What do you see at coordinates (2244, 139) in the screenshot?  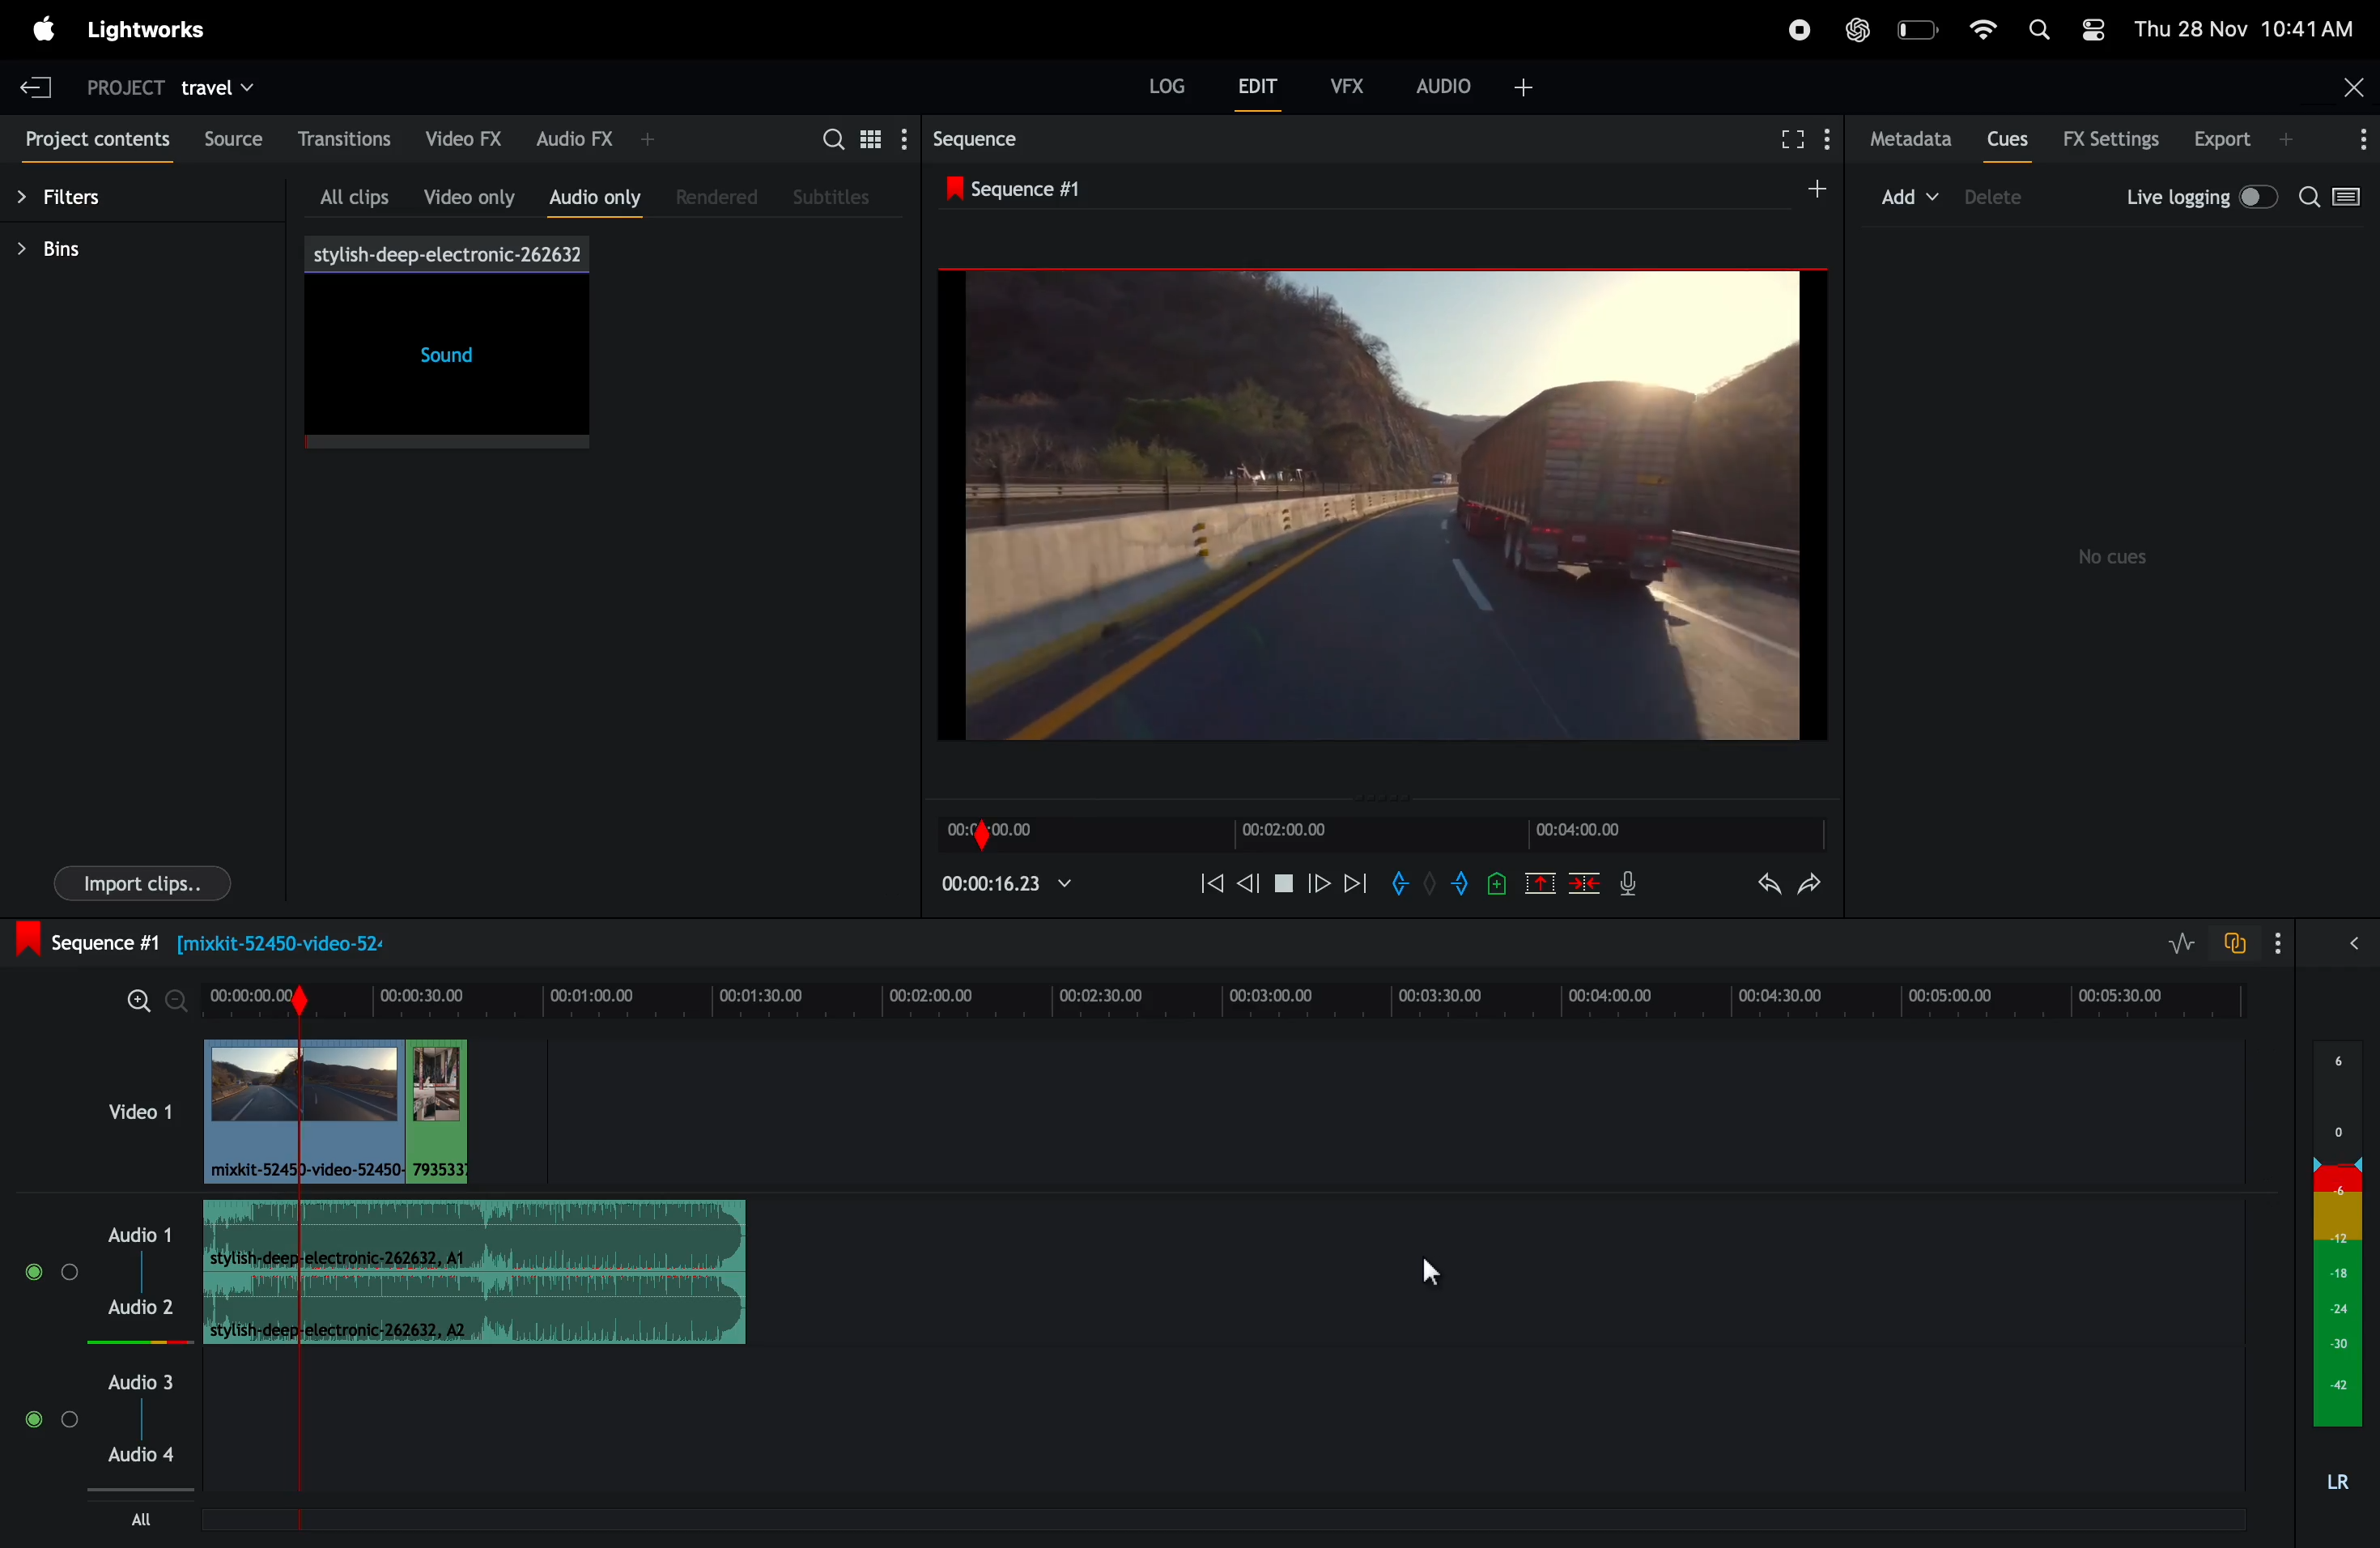 I see `export` at bounding box center [2244, 139].